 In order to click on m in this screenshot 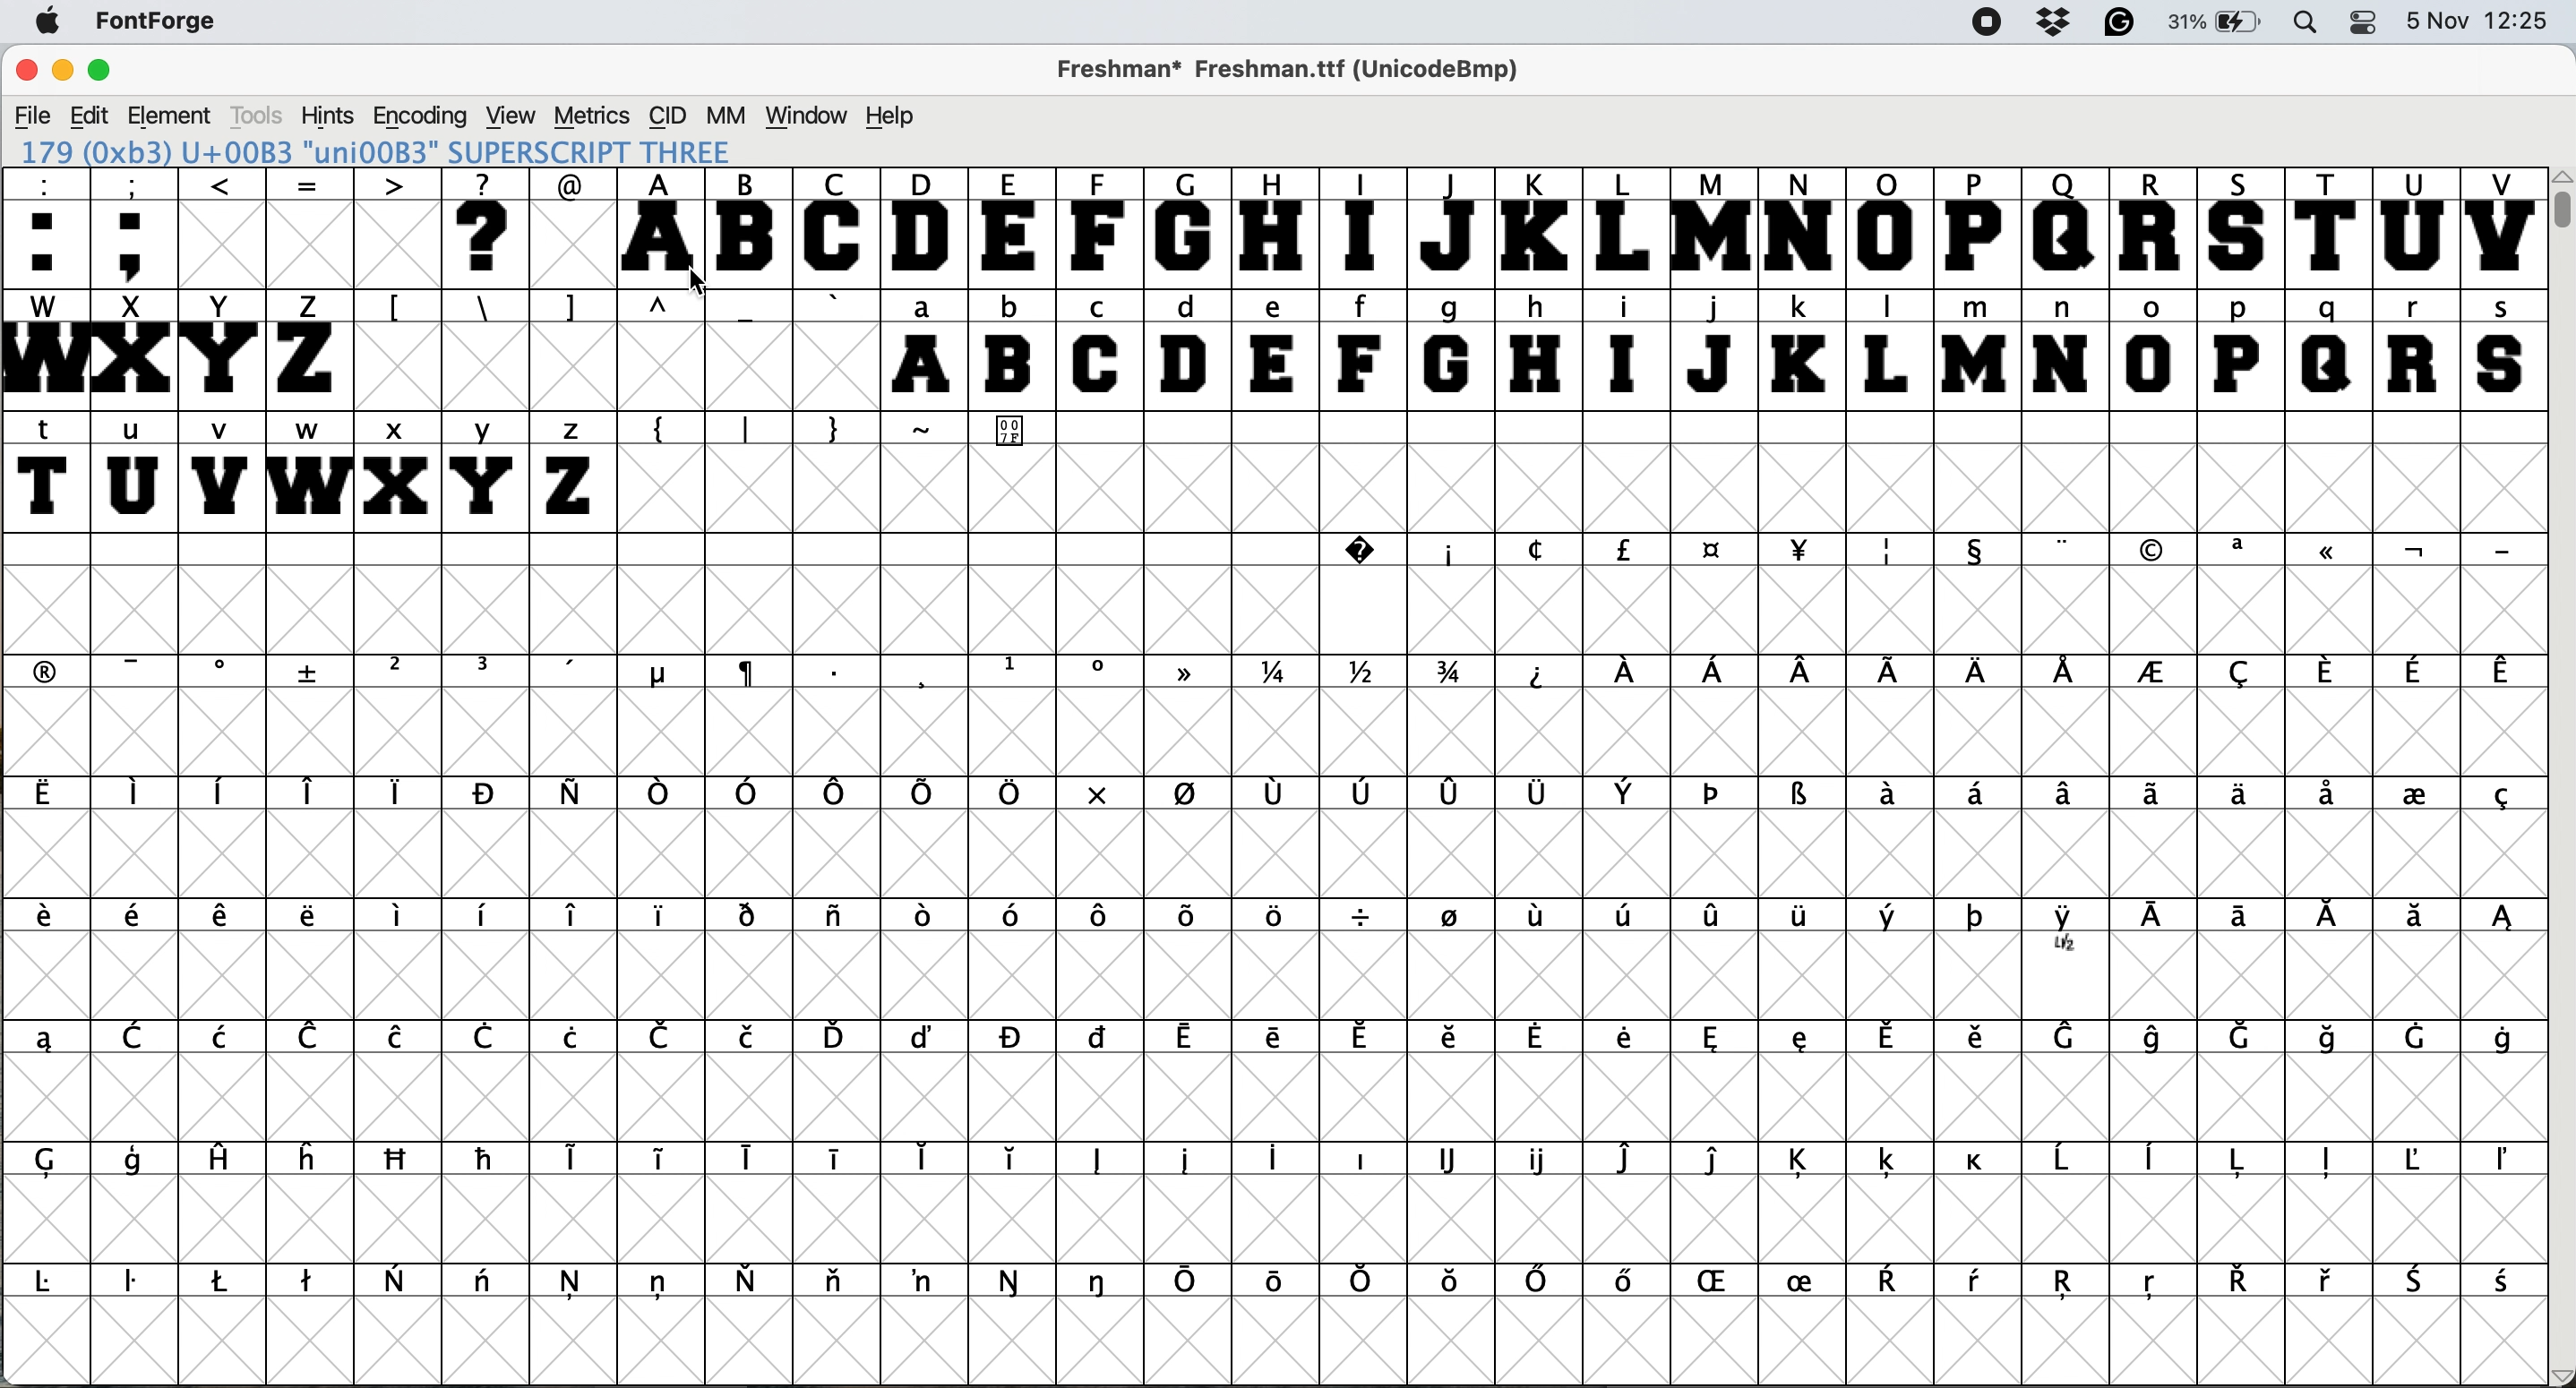, I will do `click(1978, 349)`.